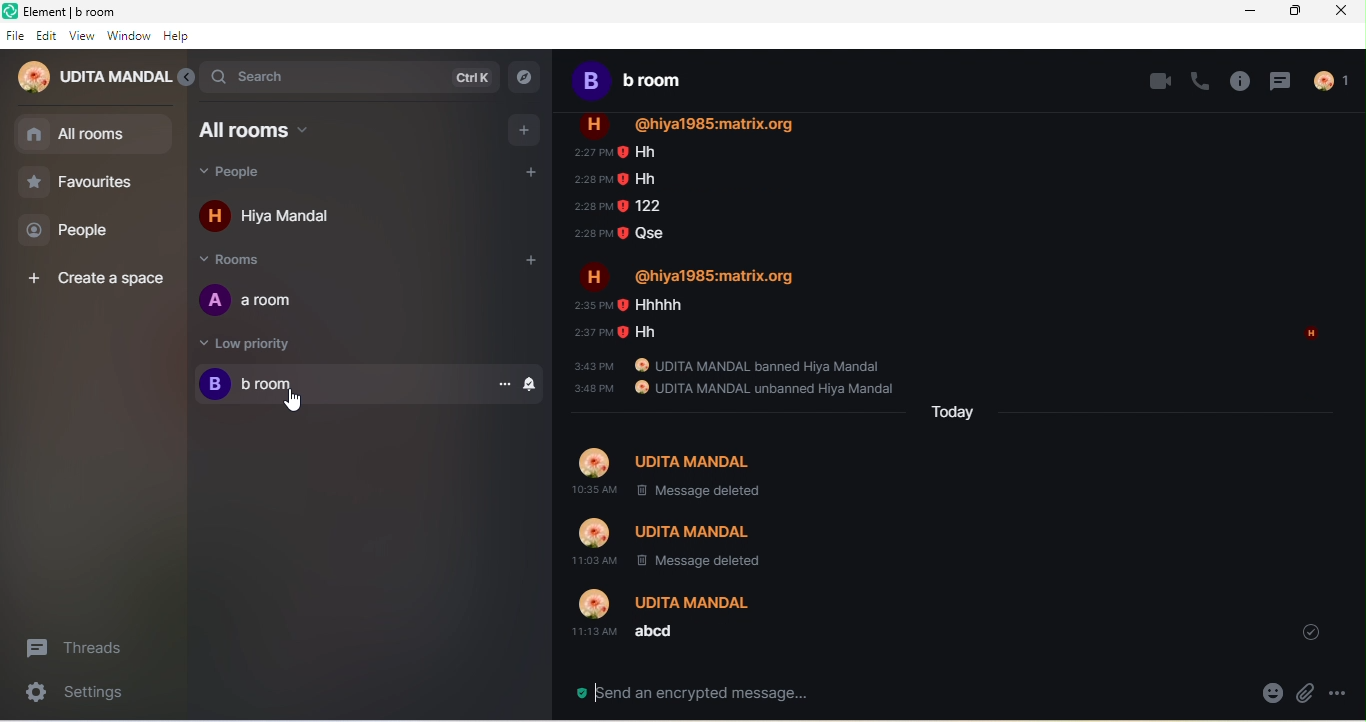 The height and width of the screenshot is (722, 1366). I want to click on all room, so click(94, 135).